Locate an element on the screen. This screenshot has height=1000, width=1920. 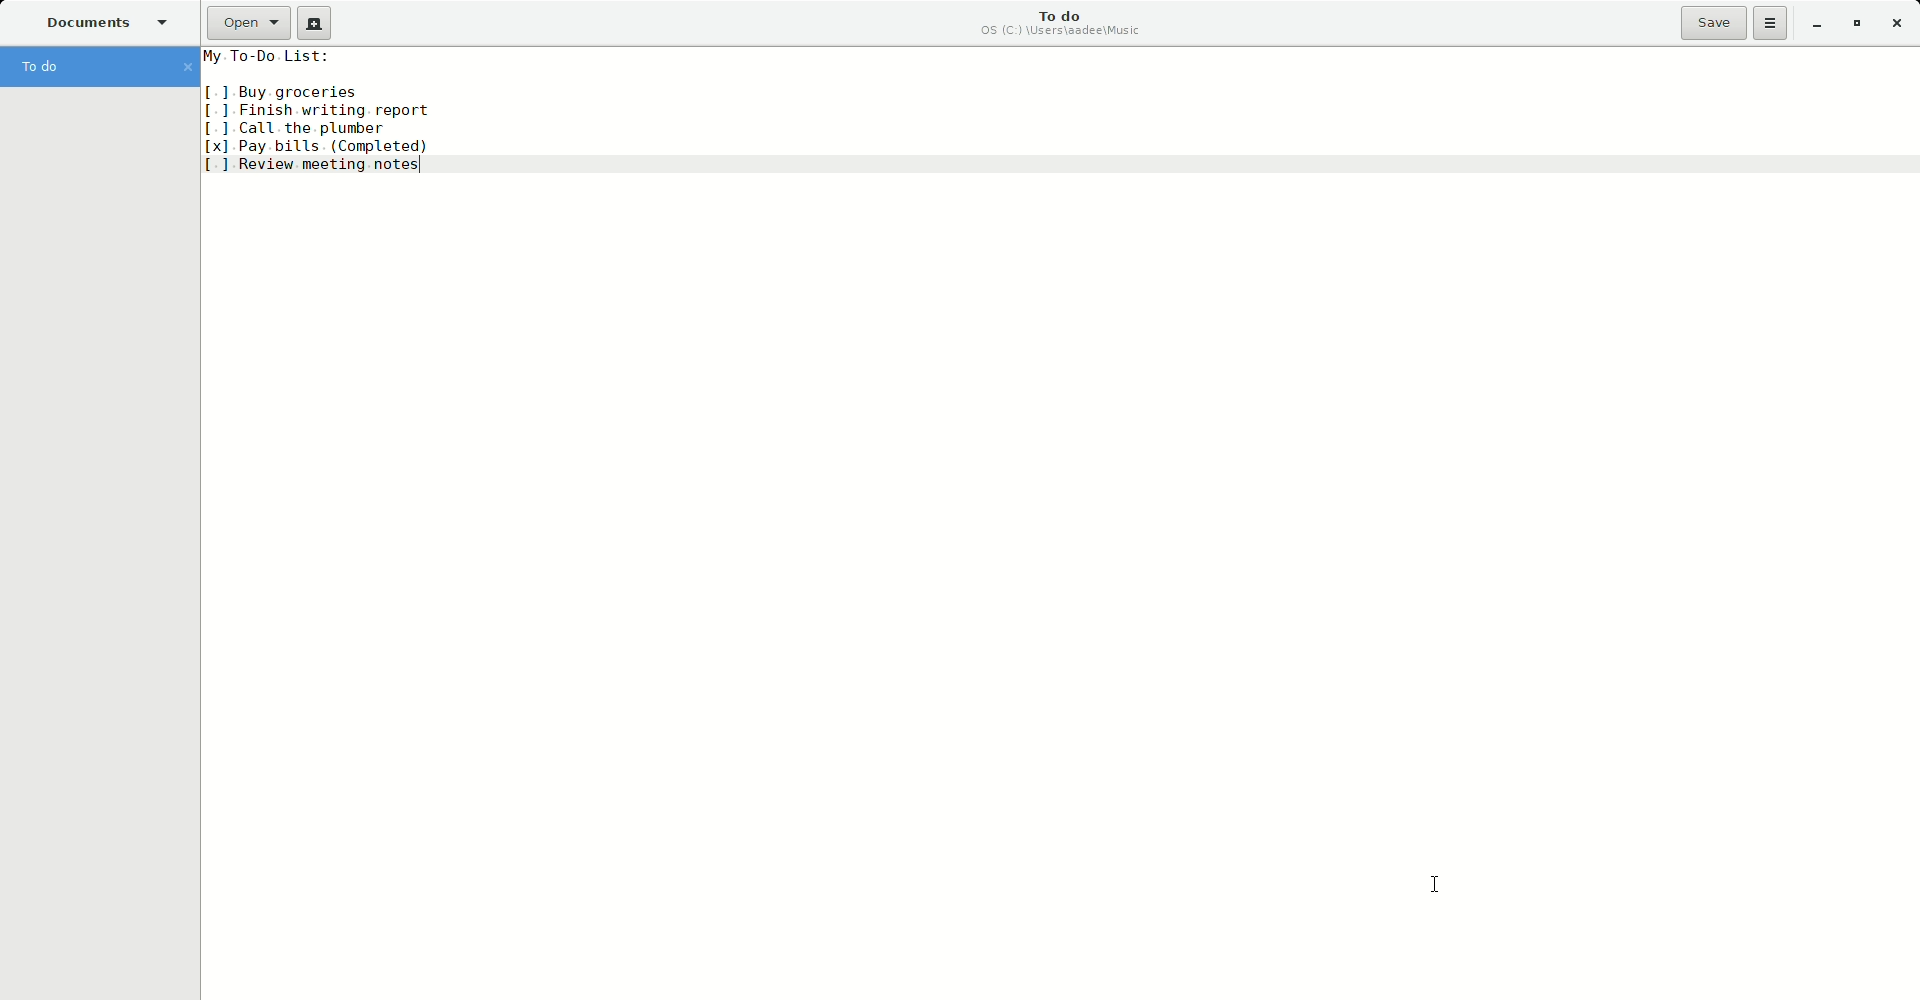
To-Do.-List:[1 Buy groceries[1 Finish writing. report[1 Call the plumber[x] Pay bills. (Completed)[1 Review meeting notes| is located at coordinates (1054, 111).